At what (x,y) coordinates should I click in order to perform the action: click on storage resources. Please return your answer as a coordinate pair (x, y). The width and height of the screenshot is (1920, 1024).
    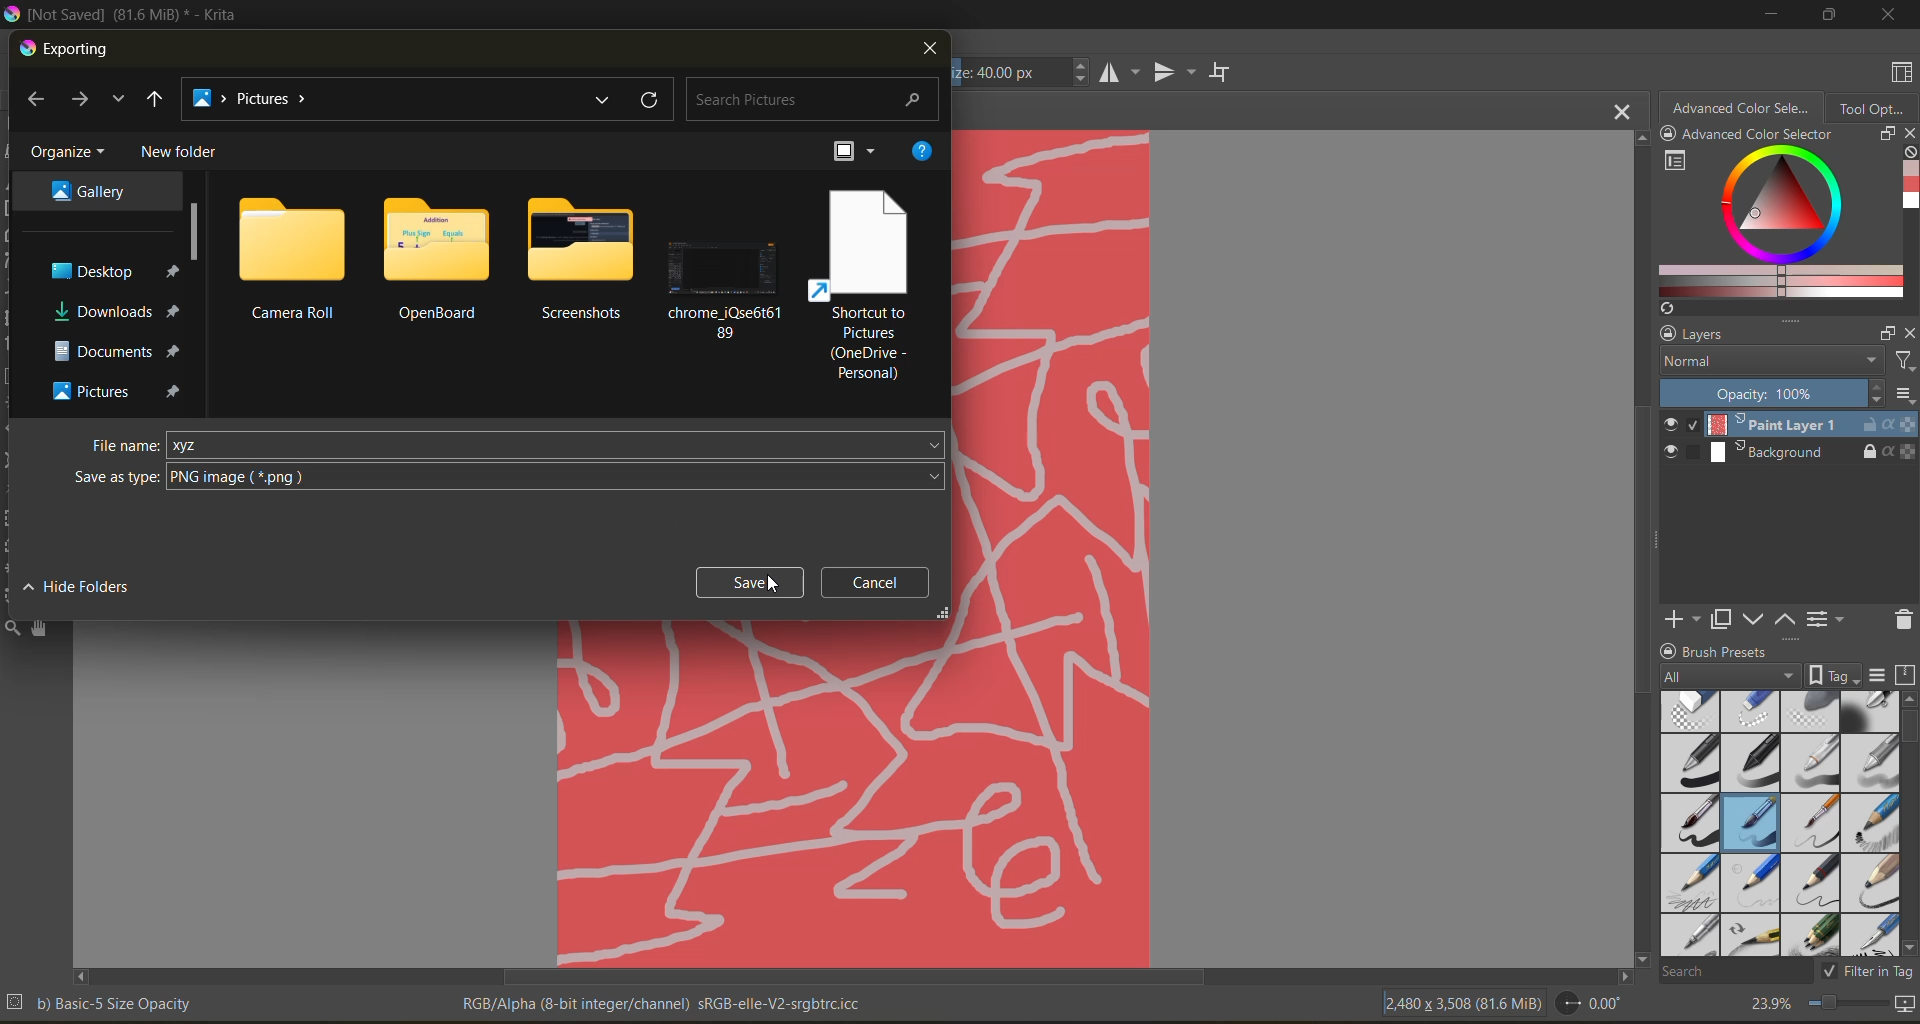
    Looking at the image, I should click on (1908, 676).